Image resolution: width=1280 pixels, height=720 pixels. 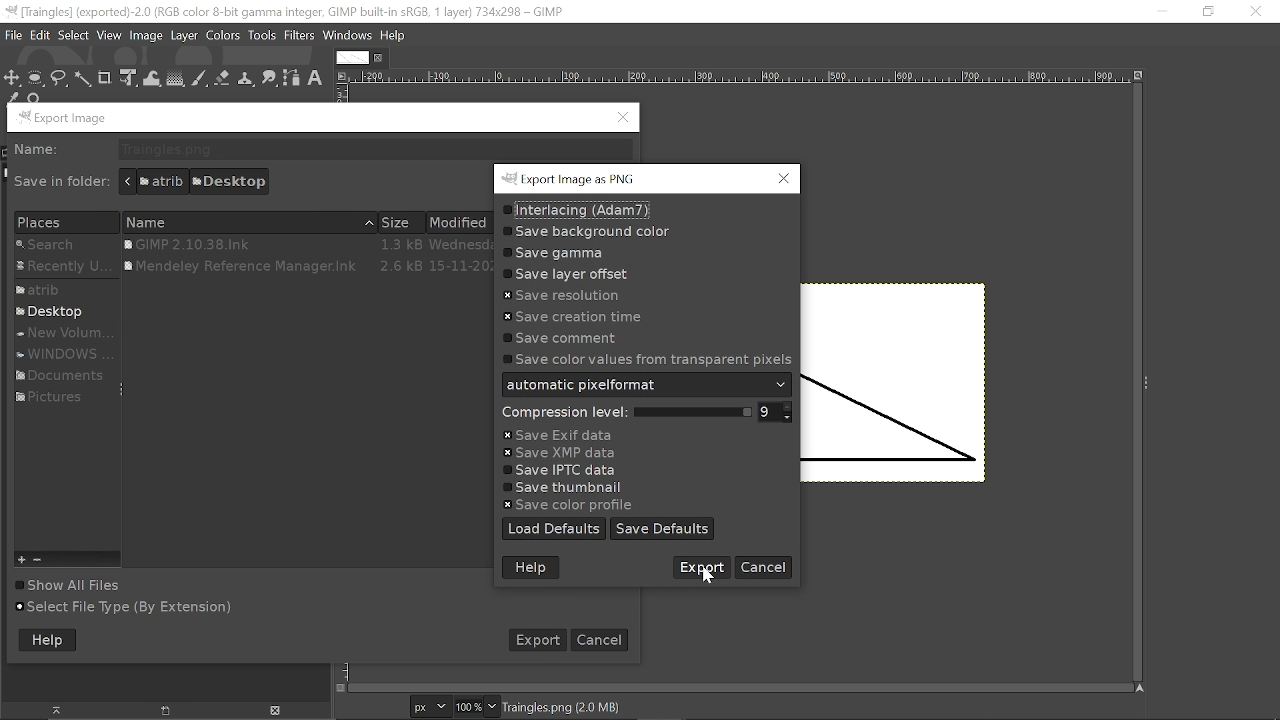 What do you see at coordinates (13, 35) in the screenshot?
I see `File` at bounding box center [13, 35].